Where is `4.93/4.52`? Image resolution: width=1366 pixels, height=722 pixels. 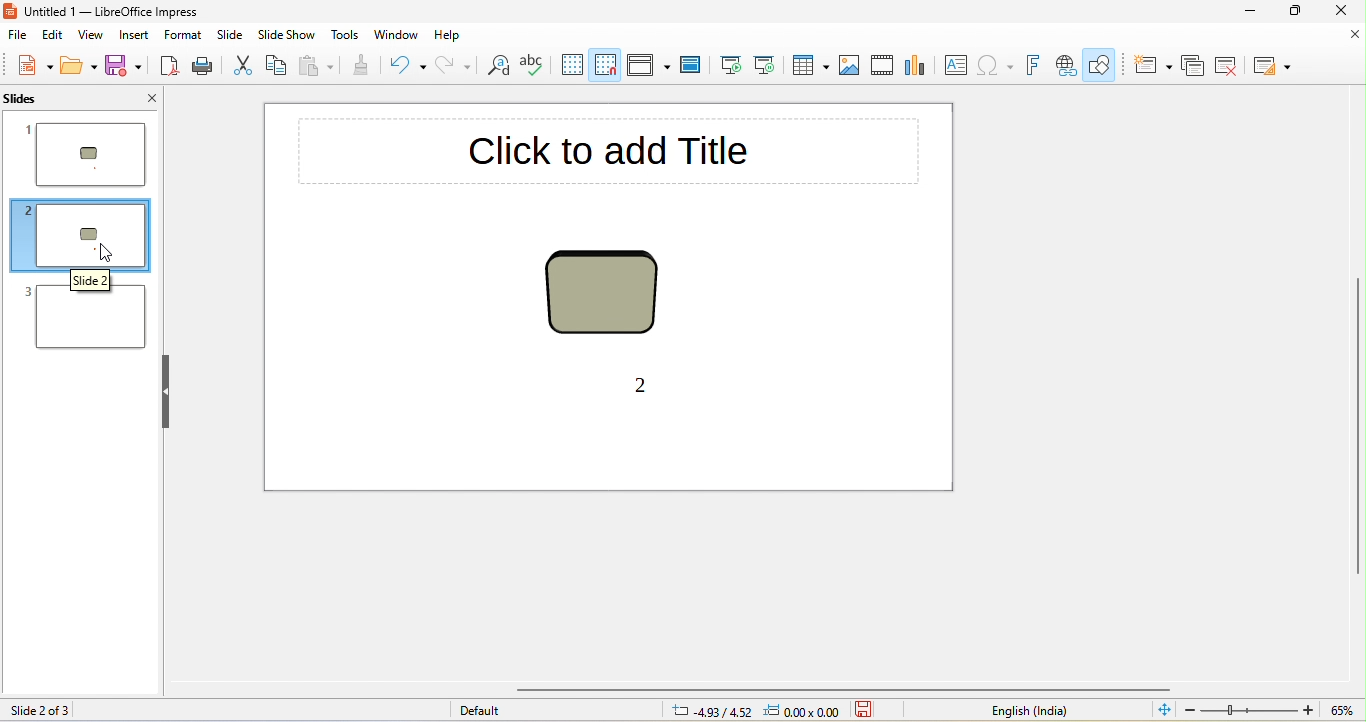 4.93/4.52 is located at coordinates (712, 711).